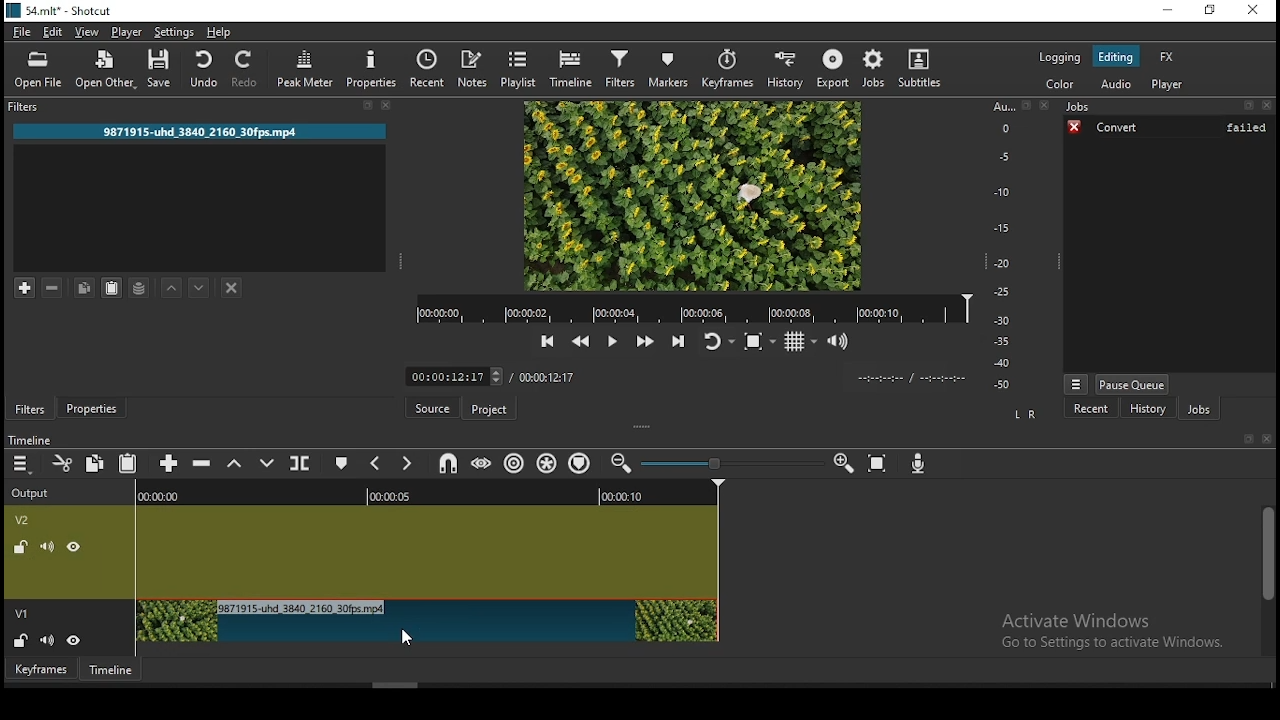  What do you see at coordinates (1168, 107) in the screenshot?
I see `Jobs` at bounding box center [1168, 107].